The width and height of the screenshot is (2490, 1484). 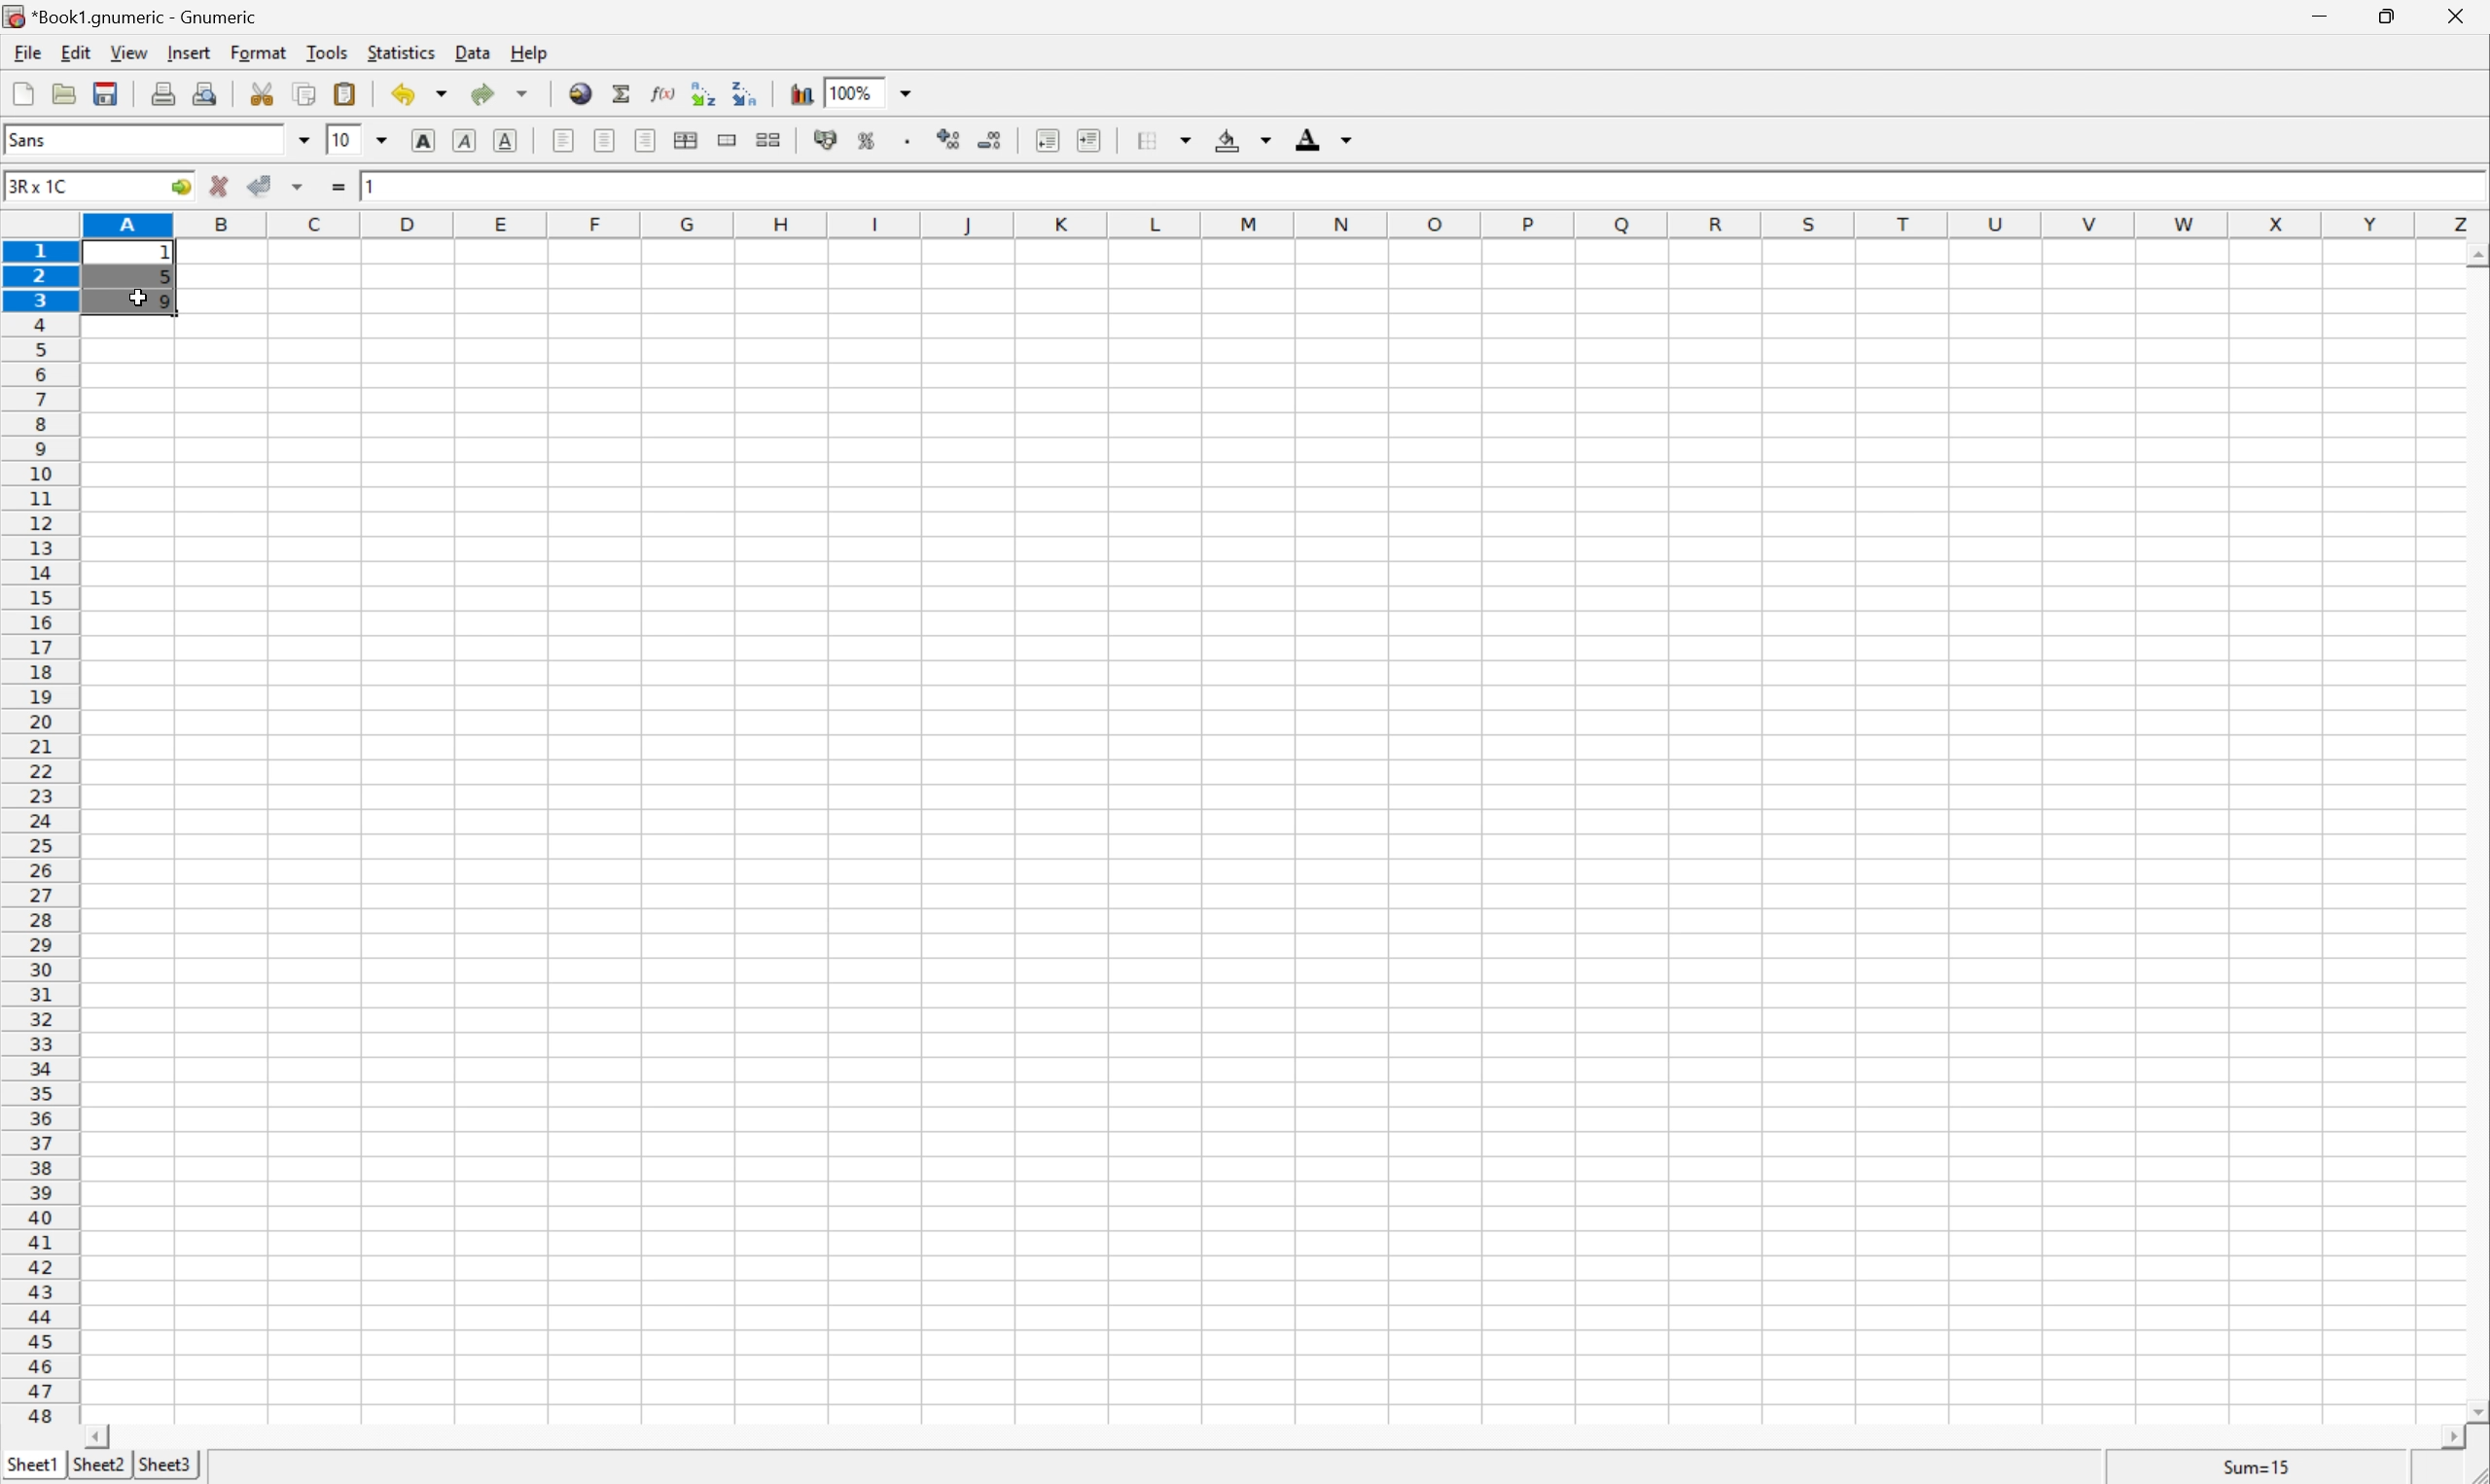 I want to click on print, so click(x=160, y=90).